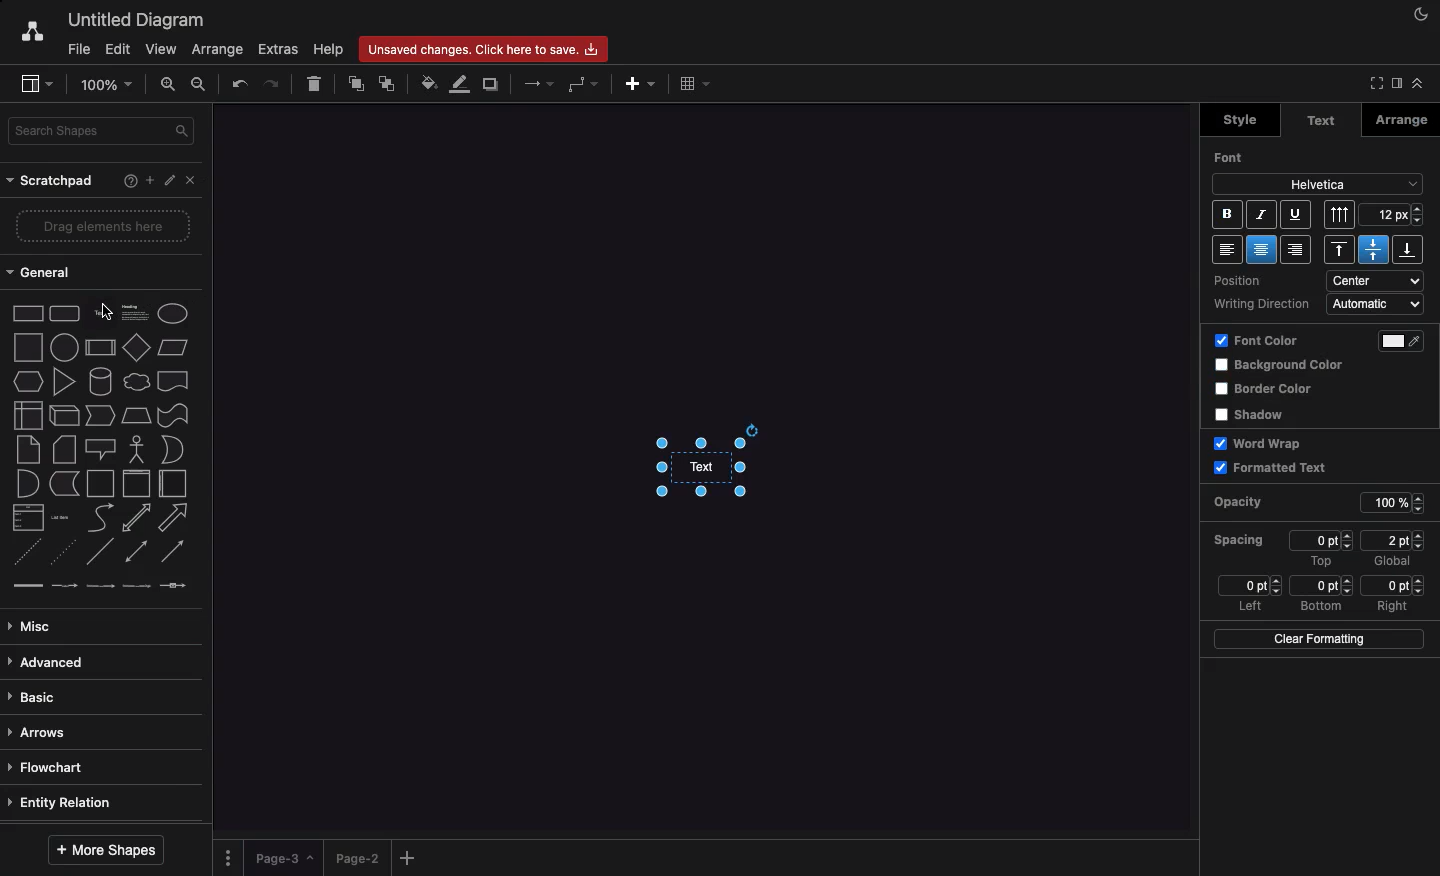 The width and height of the screenshot is (1440, 876). I want to click on Heading, so click(137, 311).